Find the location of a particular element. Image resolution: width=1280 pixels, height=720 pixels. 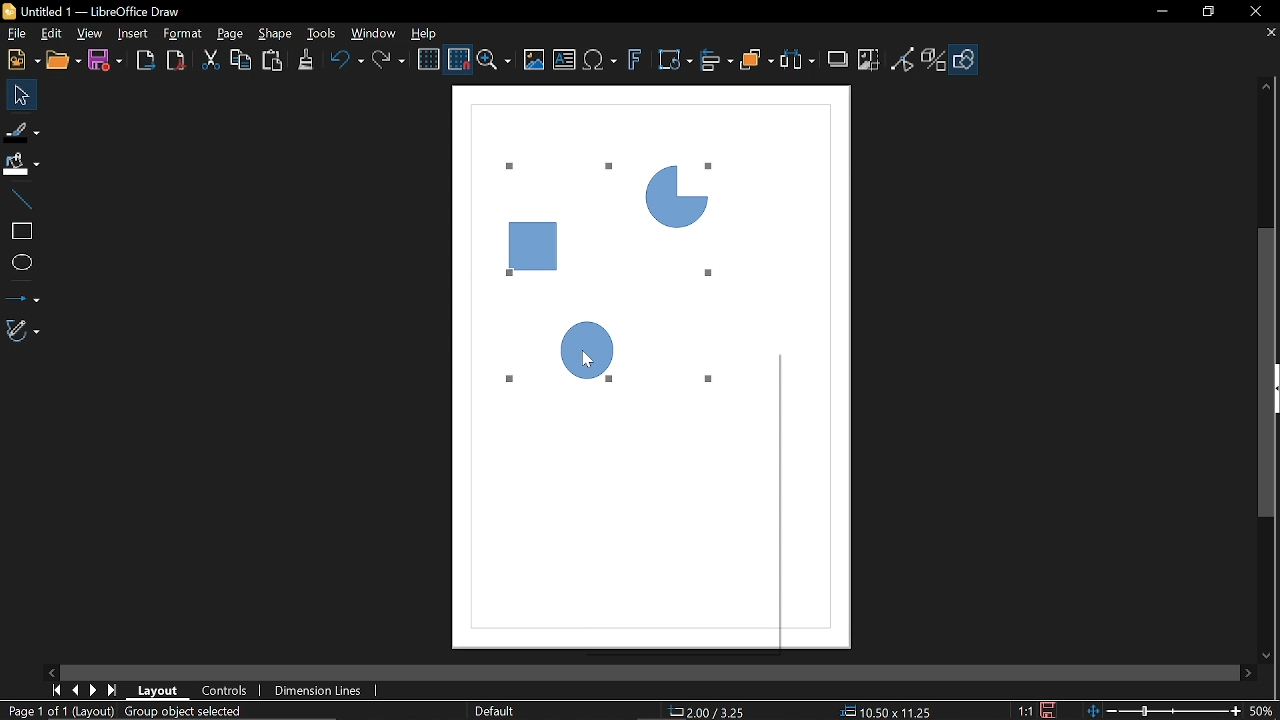

undo is located at coordinates (346, 60).